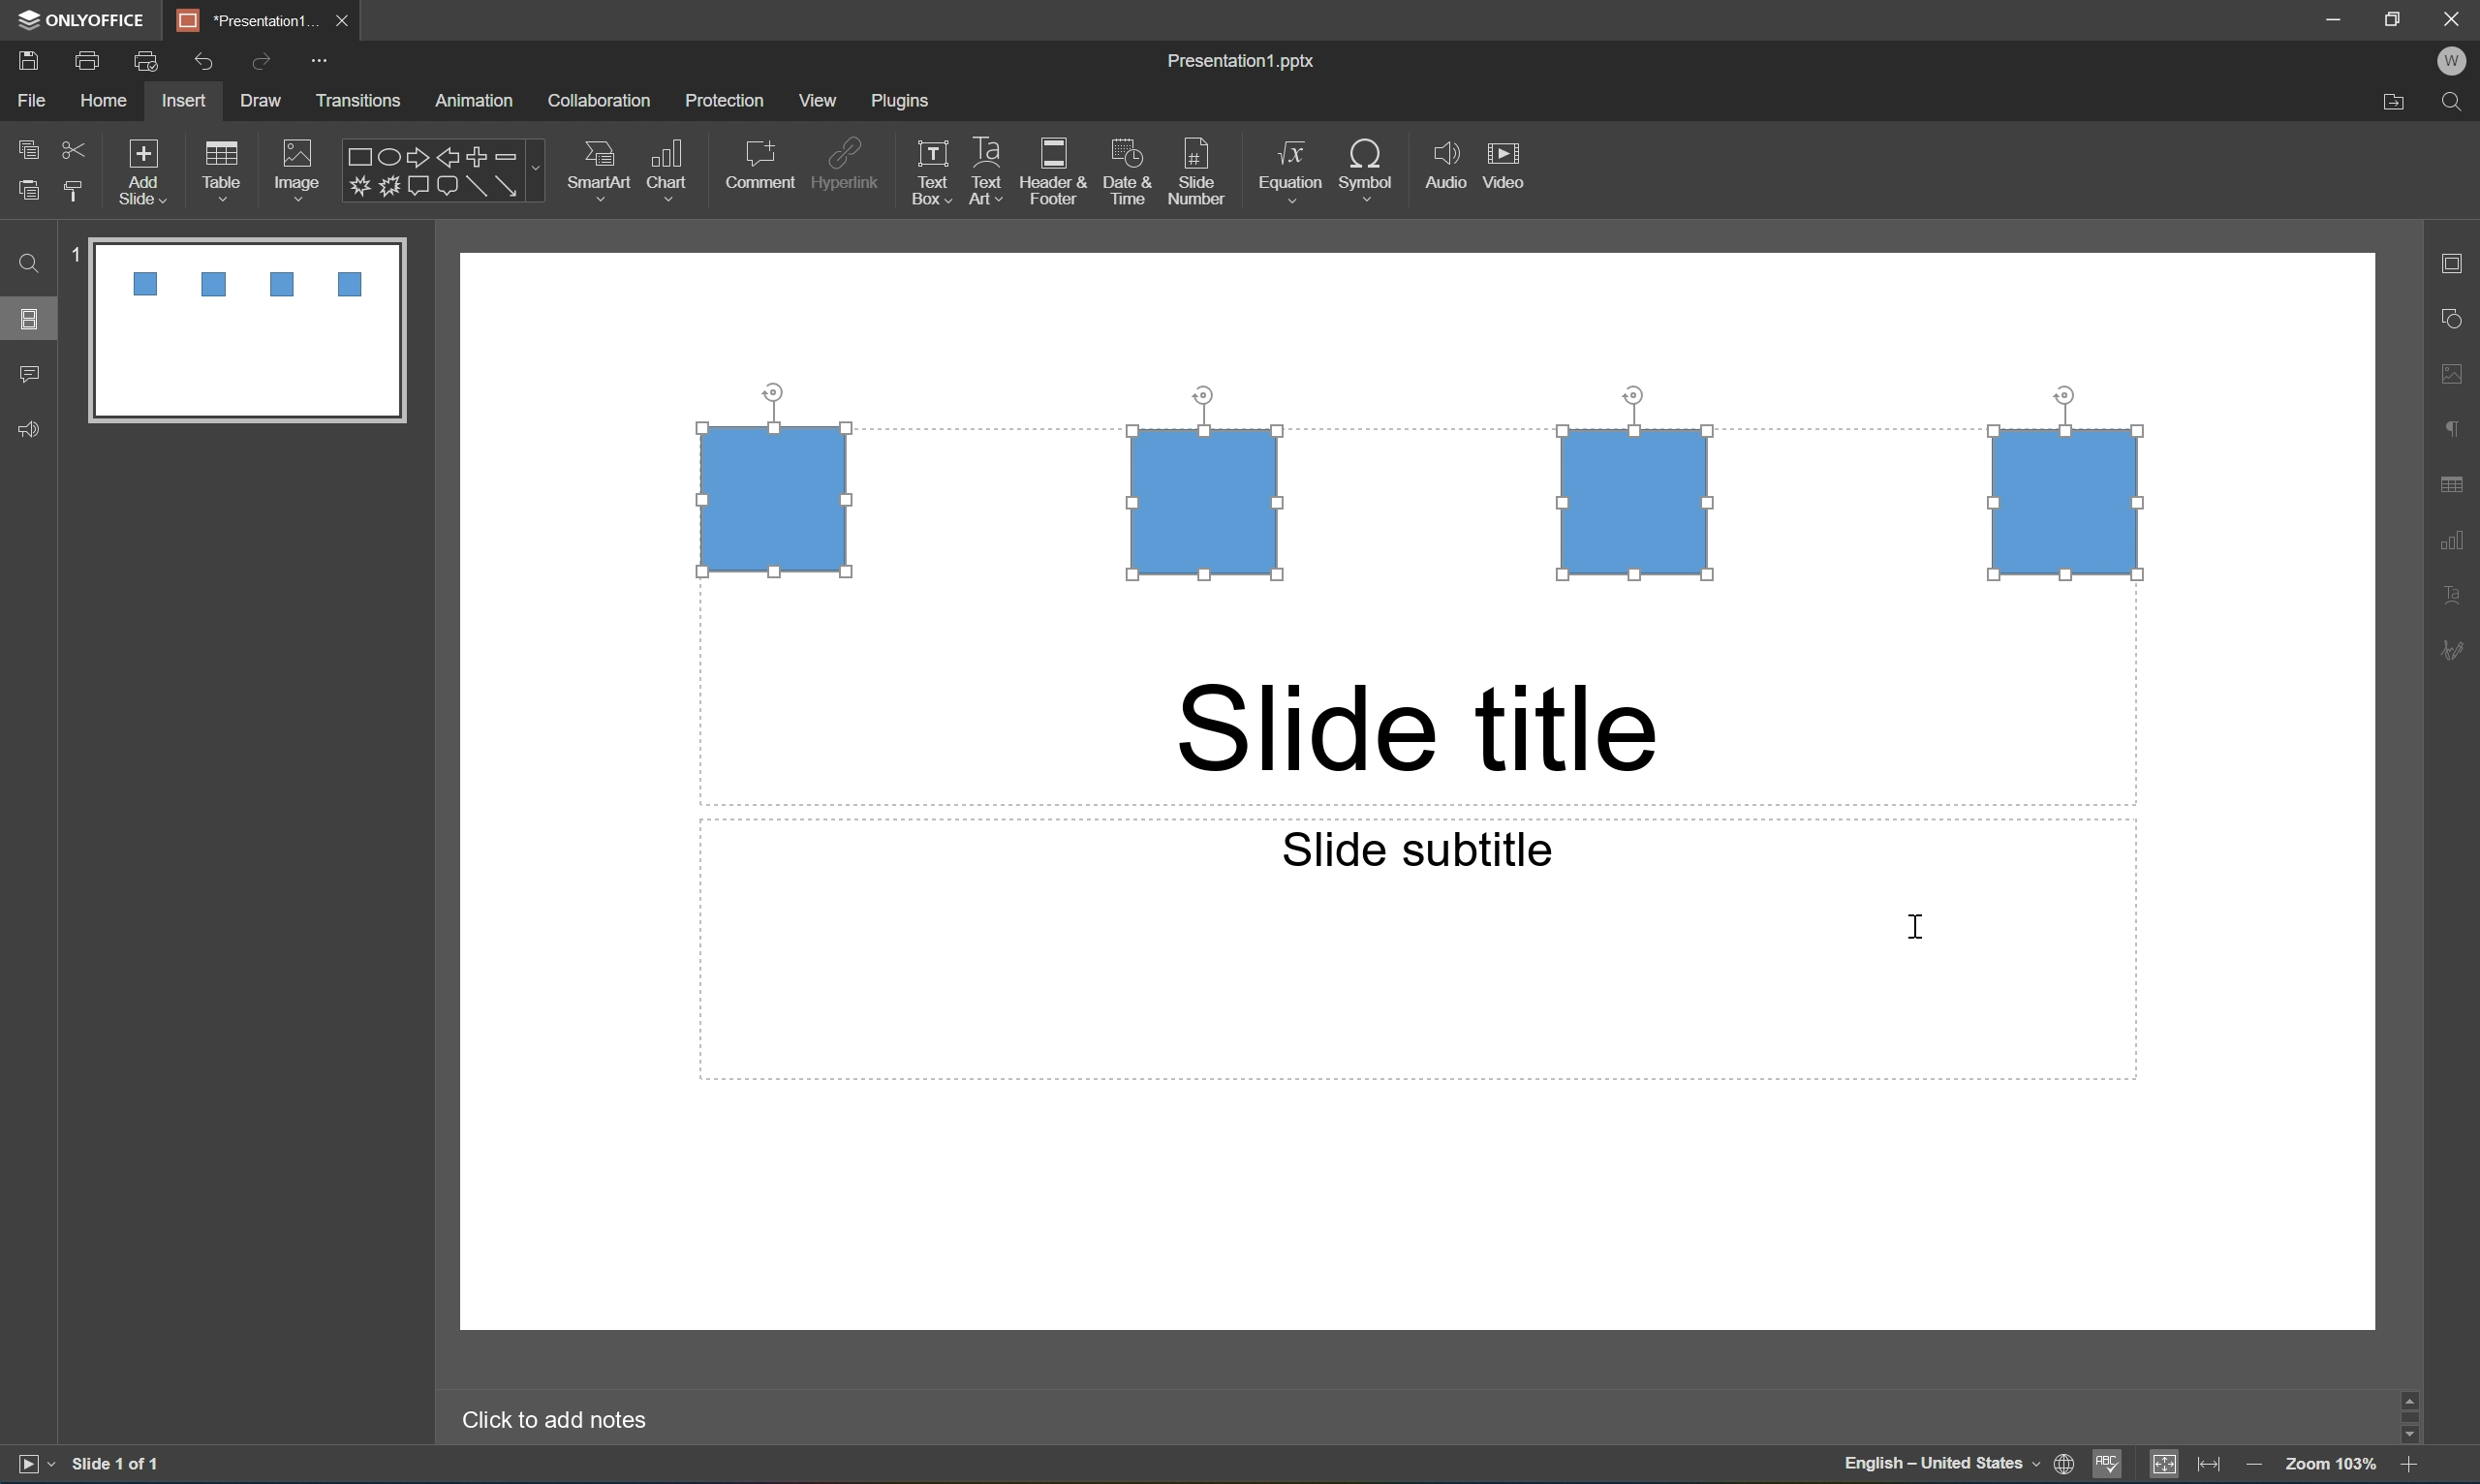  Describe the element at coordinates (904, 102) in the screenshot. I see `plugins` at that location.